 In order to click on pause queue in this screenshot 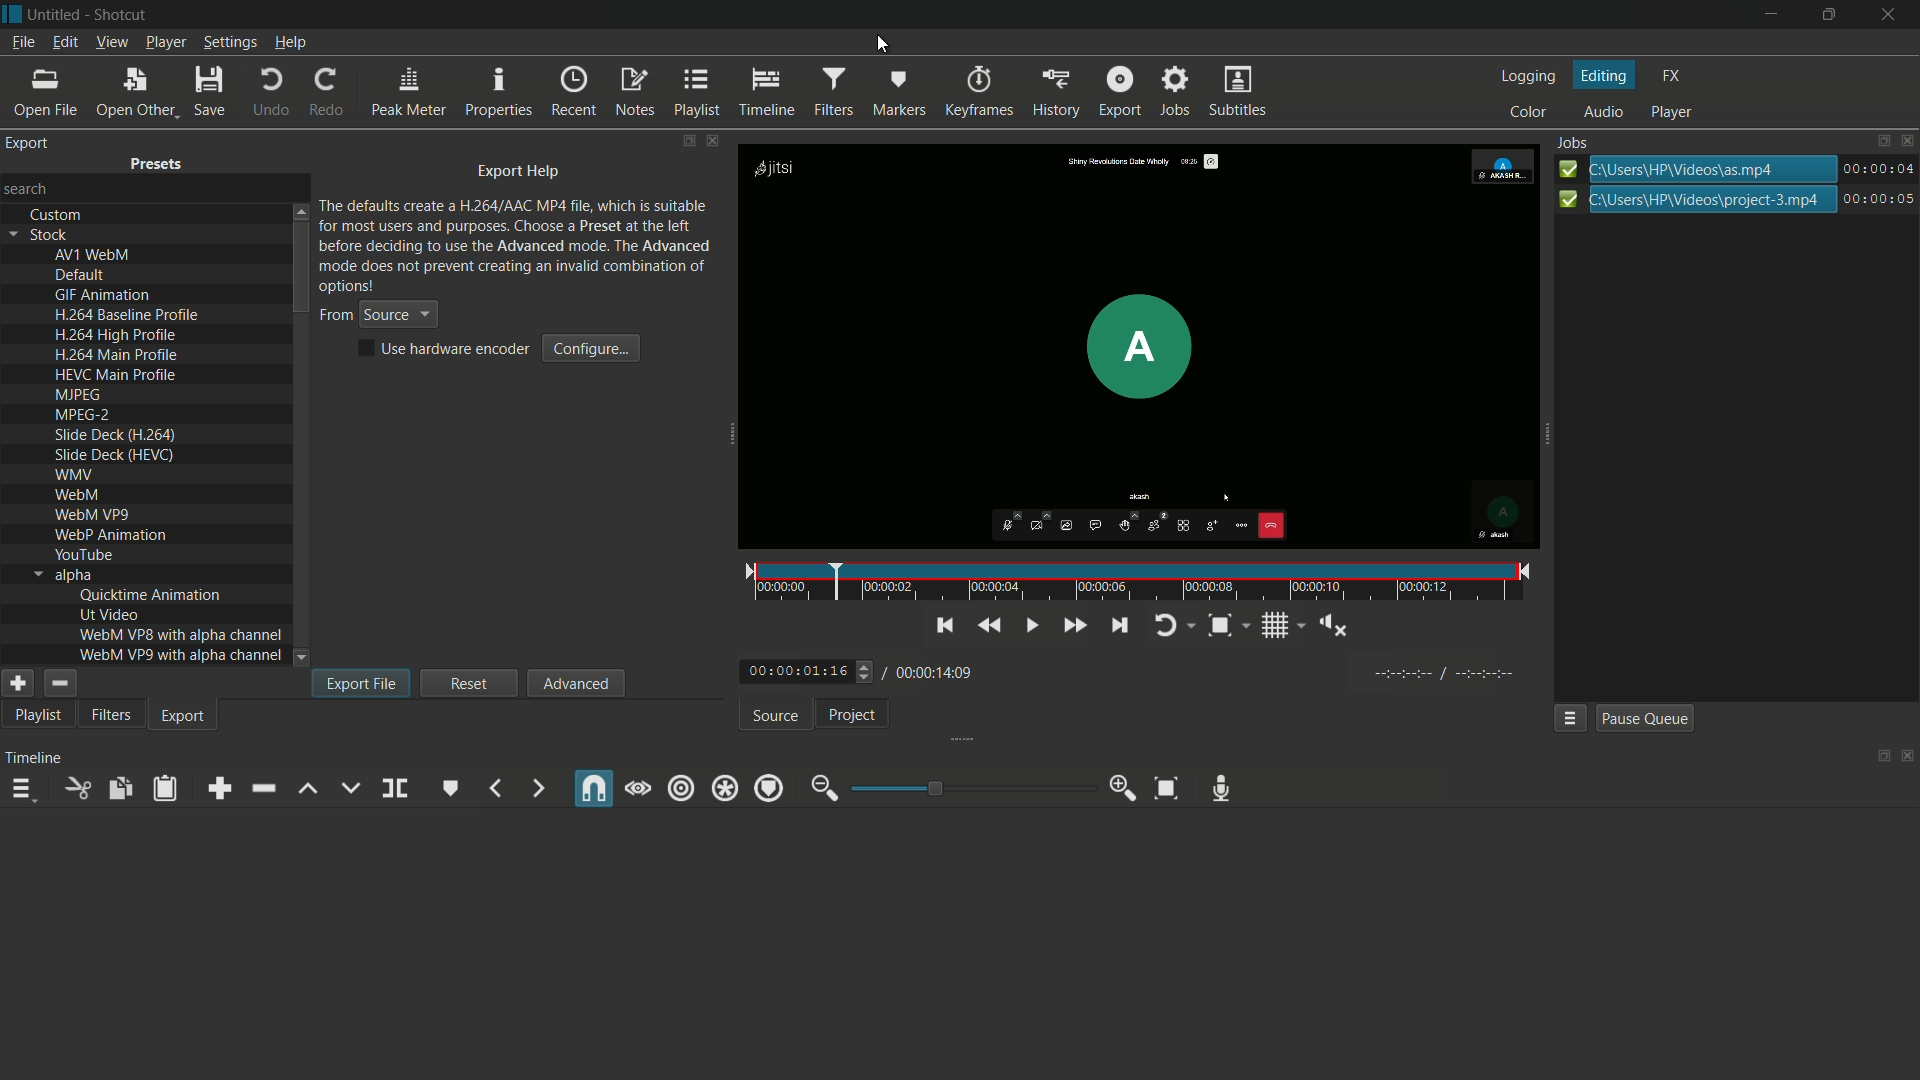, I will do `click(1643, 720)`.